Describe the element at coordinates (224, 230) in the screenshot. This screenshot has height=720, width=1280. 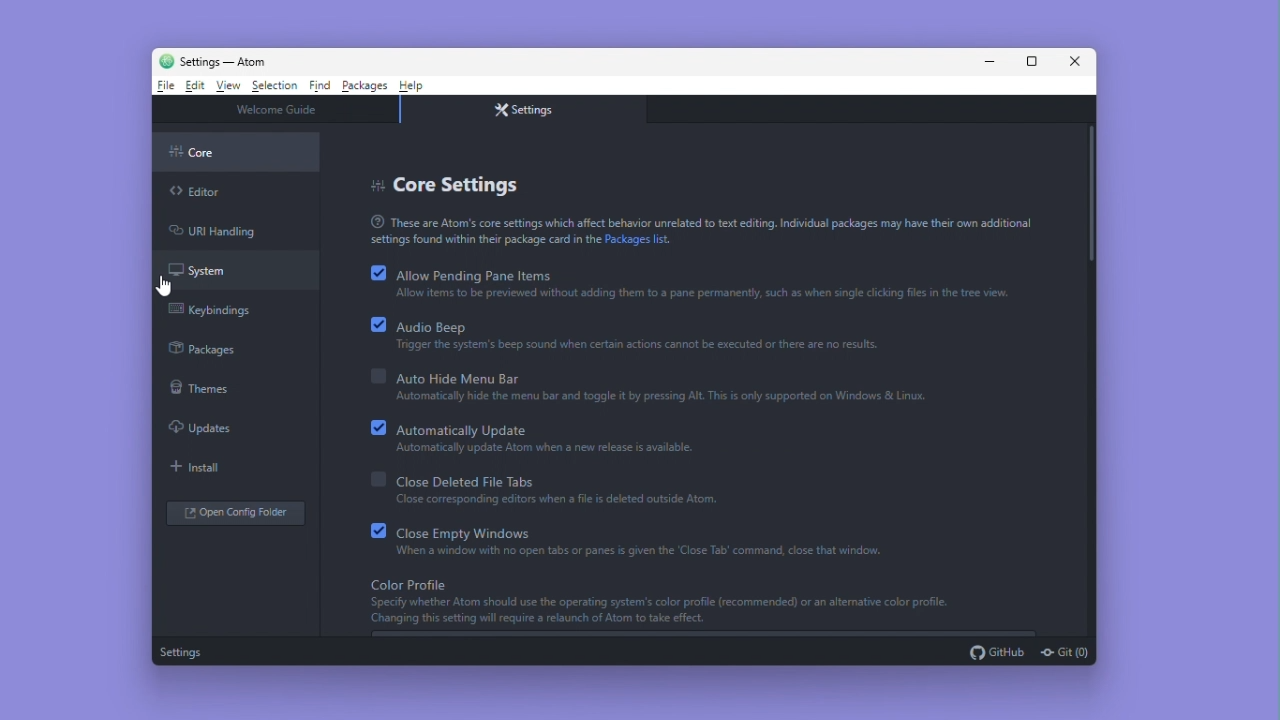
I see `Url Handling` at that location.